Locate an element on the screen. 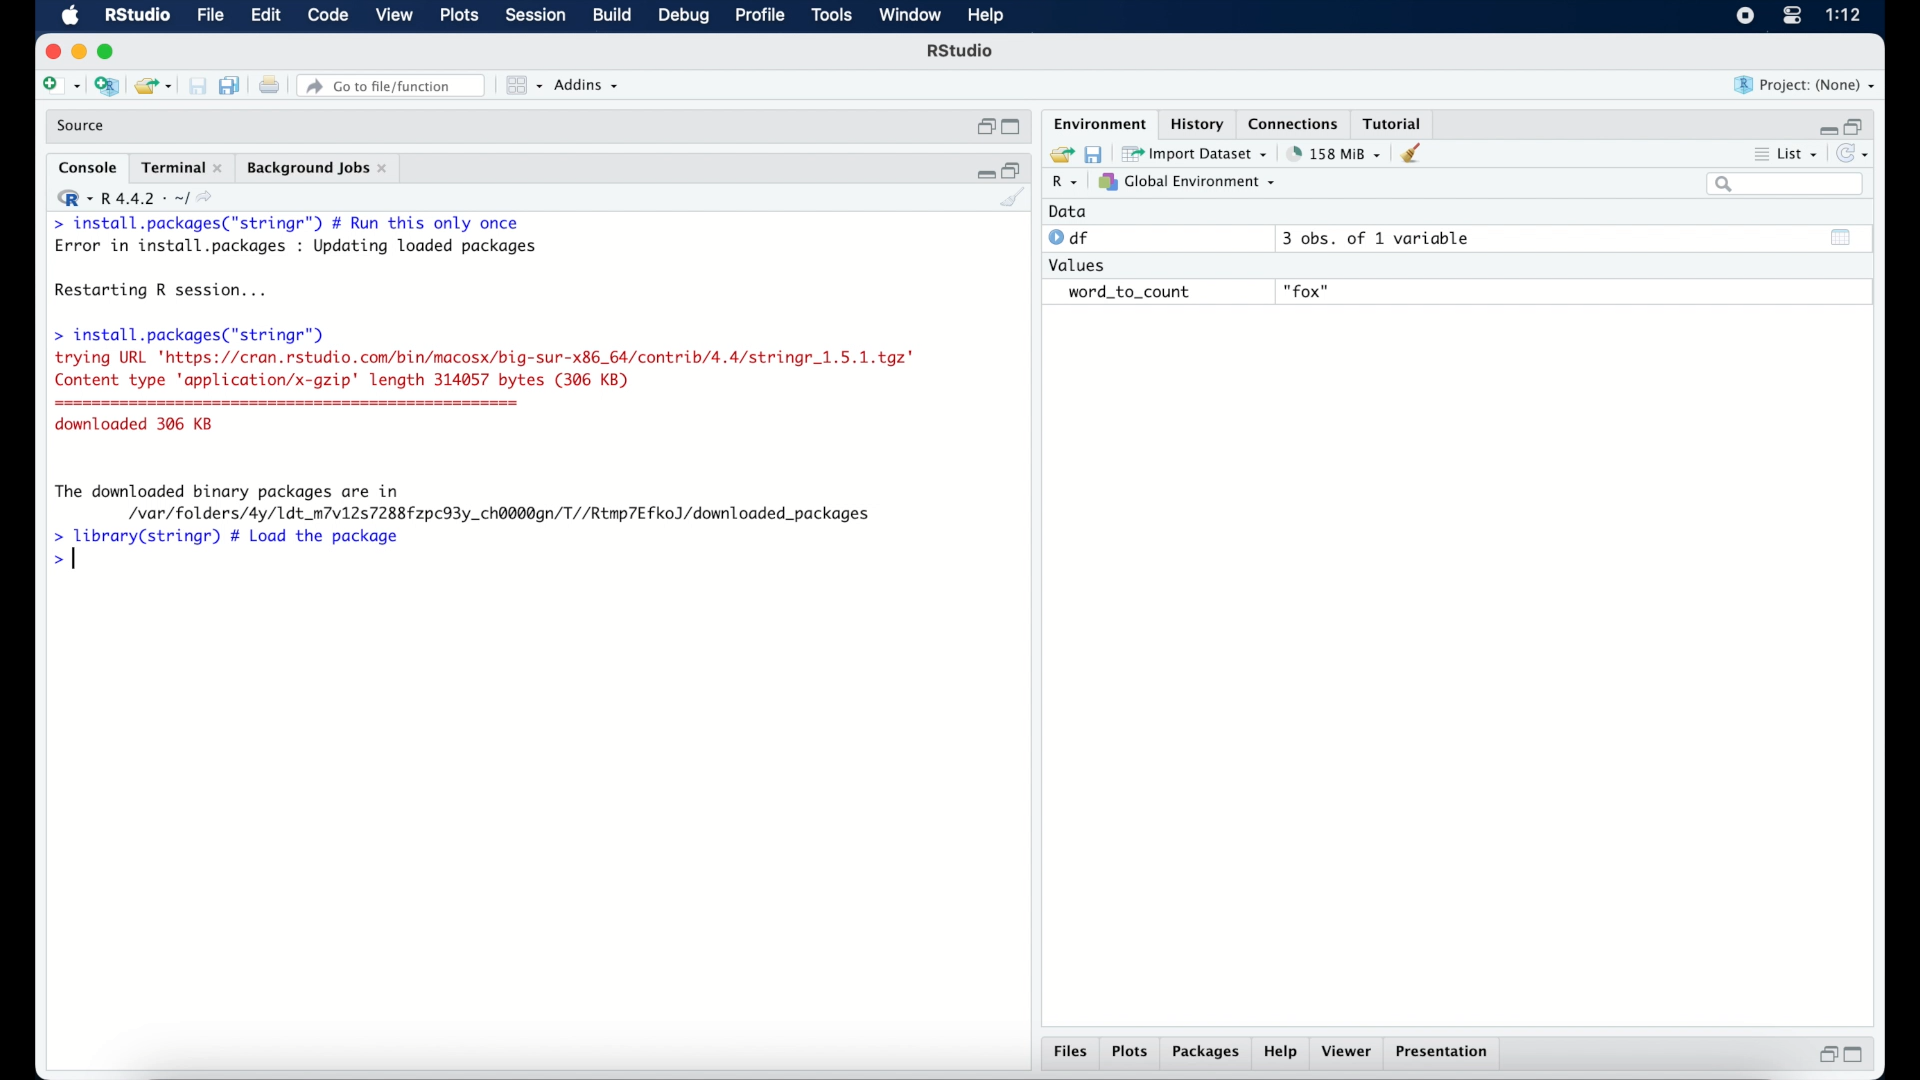  packages is located at coordinates (1206, 1053).